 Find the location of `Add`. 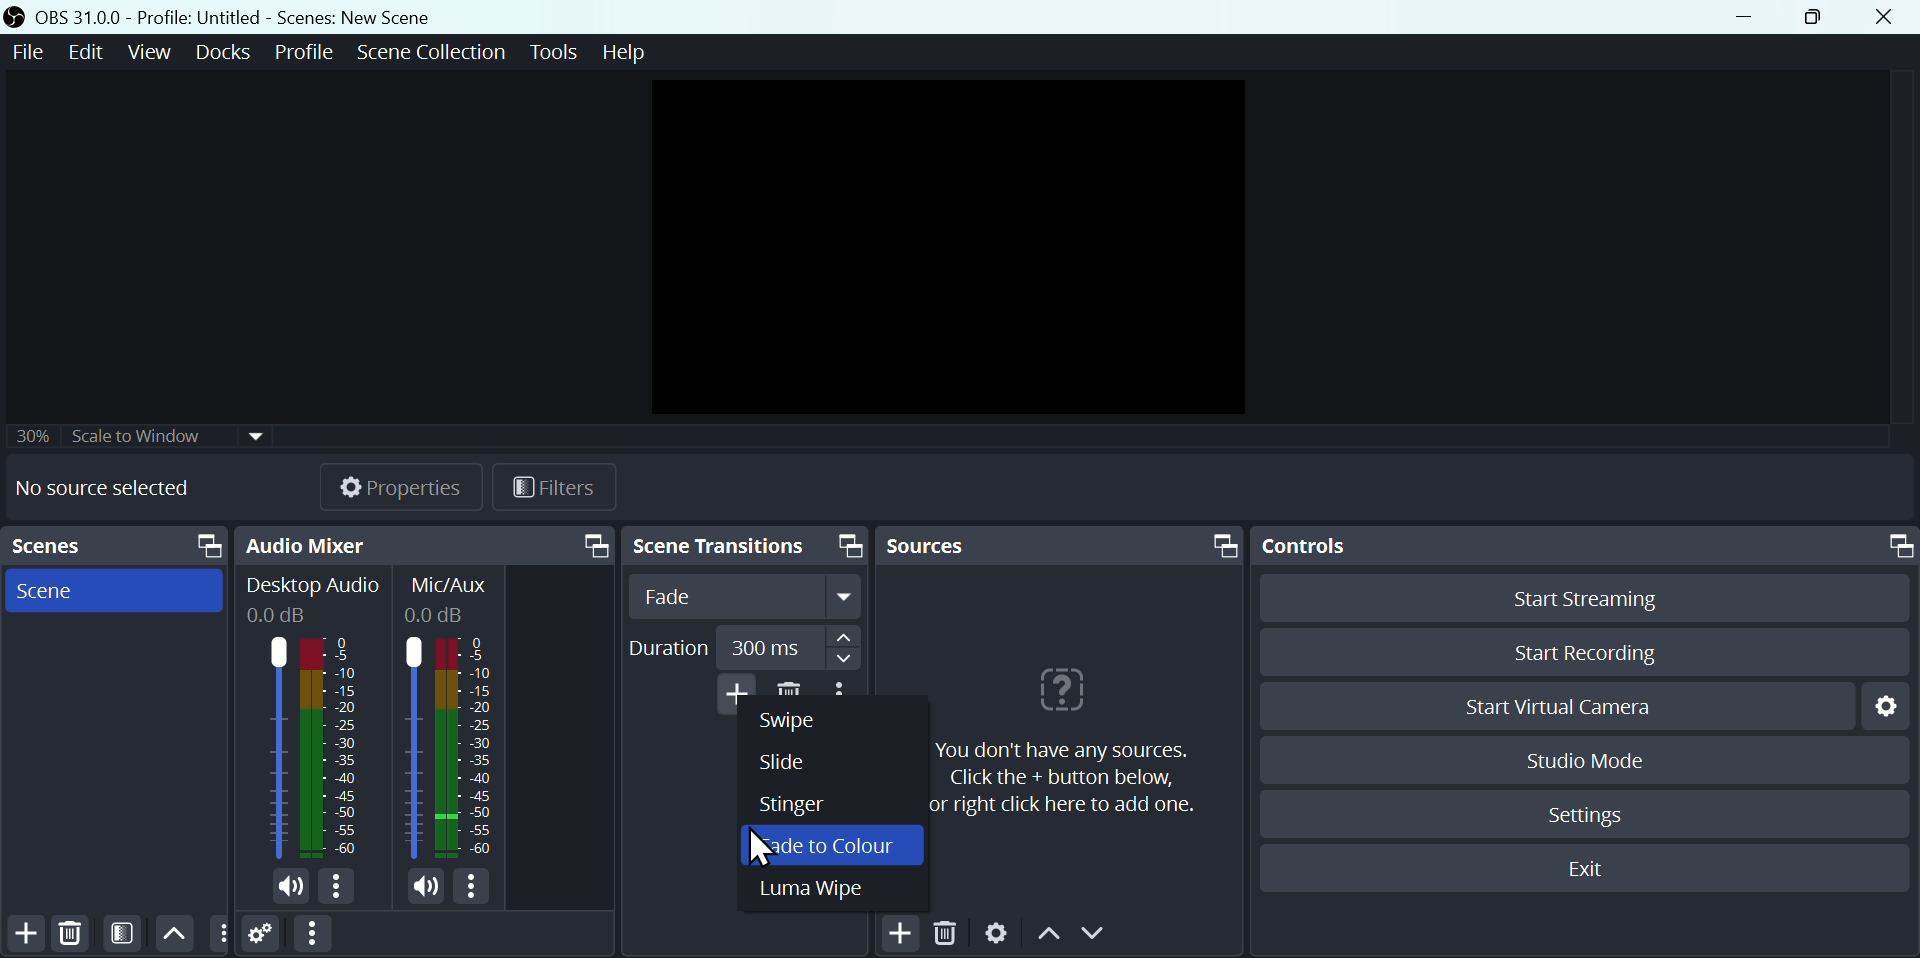

Add is located at coordinates (901, 932).